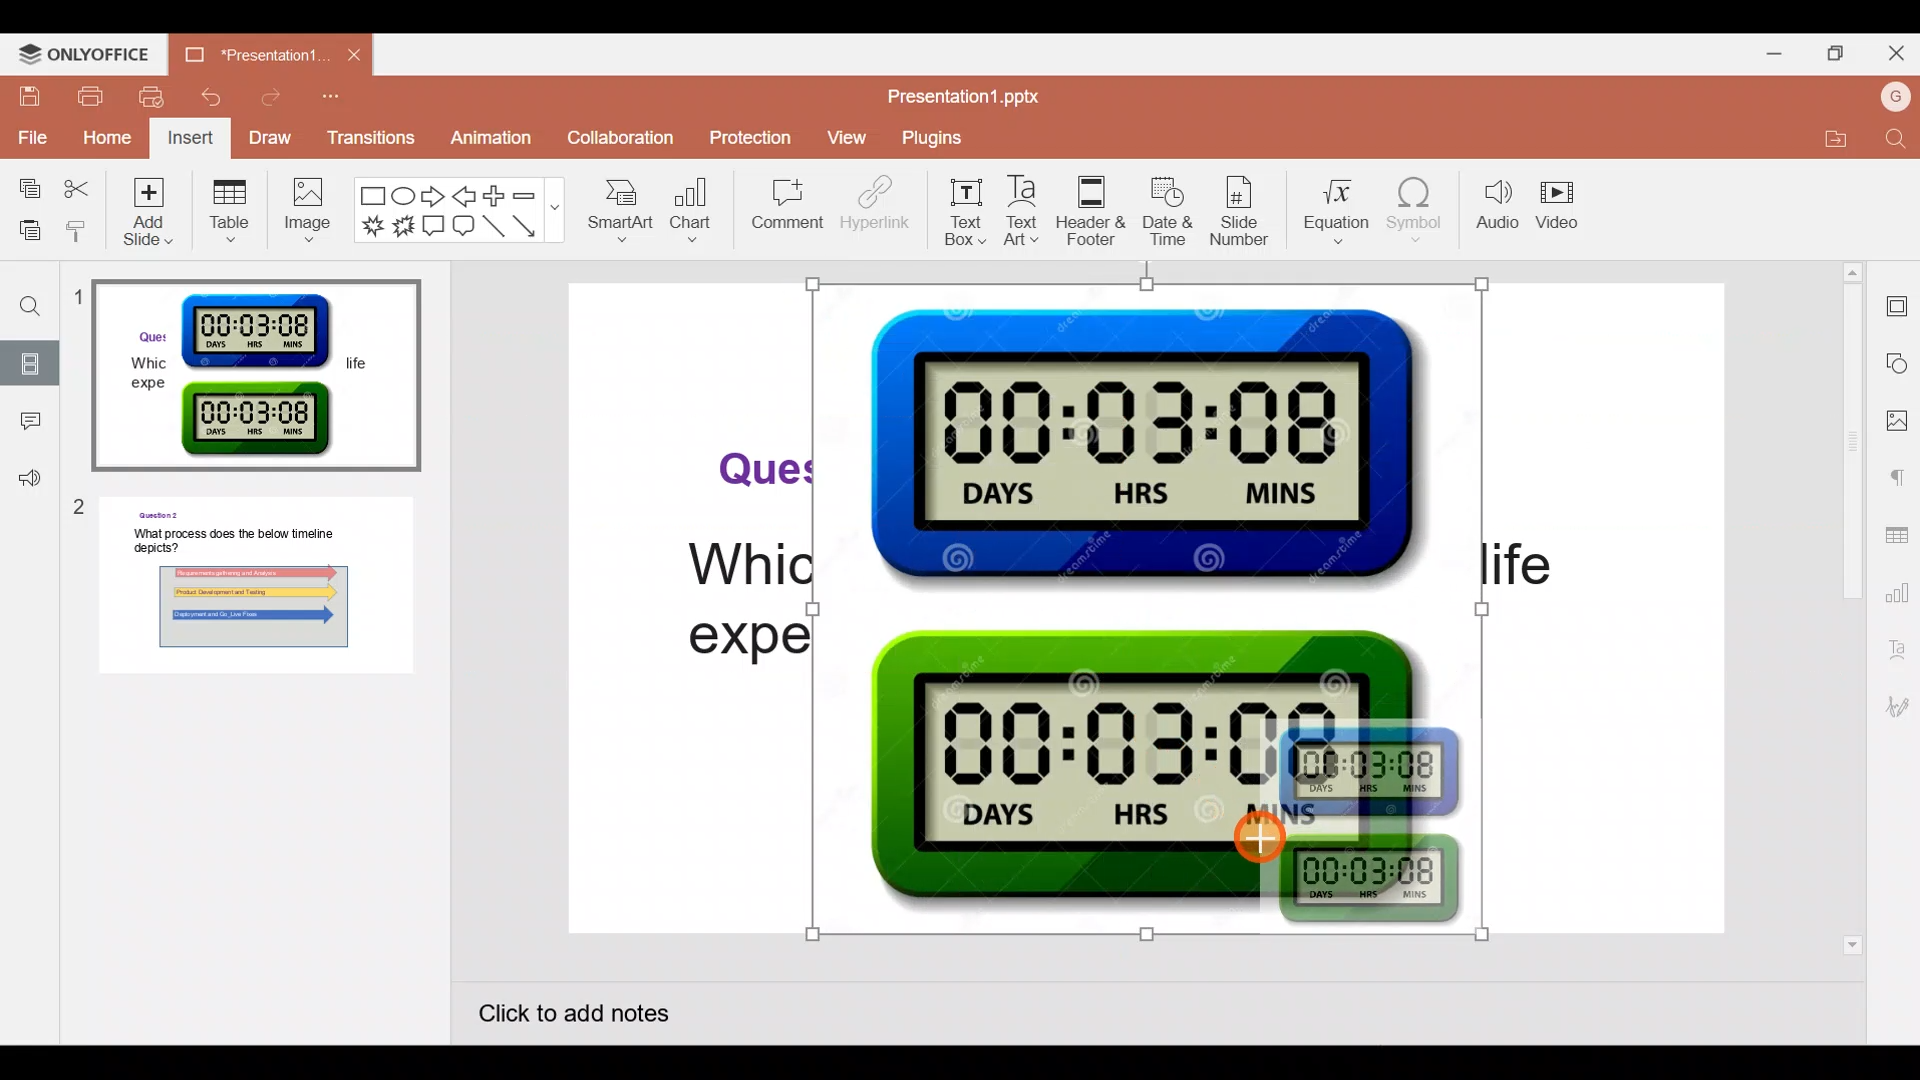 The height and width of the screenshot is (1080, 1920). What do you see at coordinates (307, 213) in the screenshot?
I see `Image` at bounding box center [307, 213].